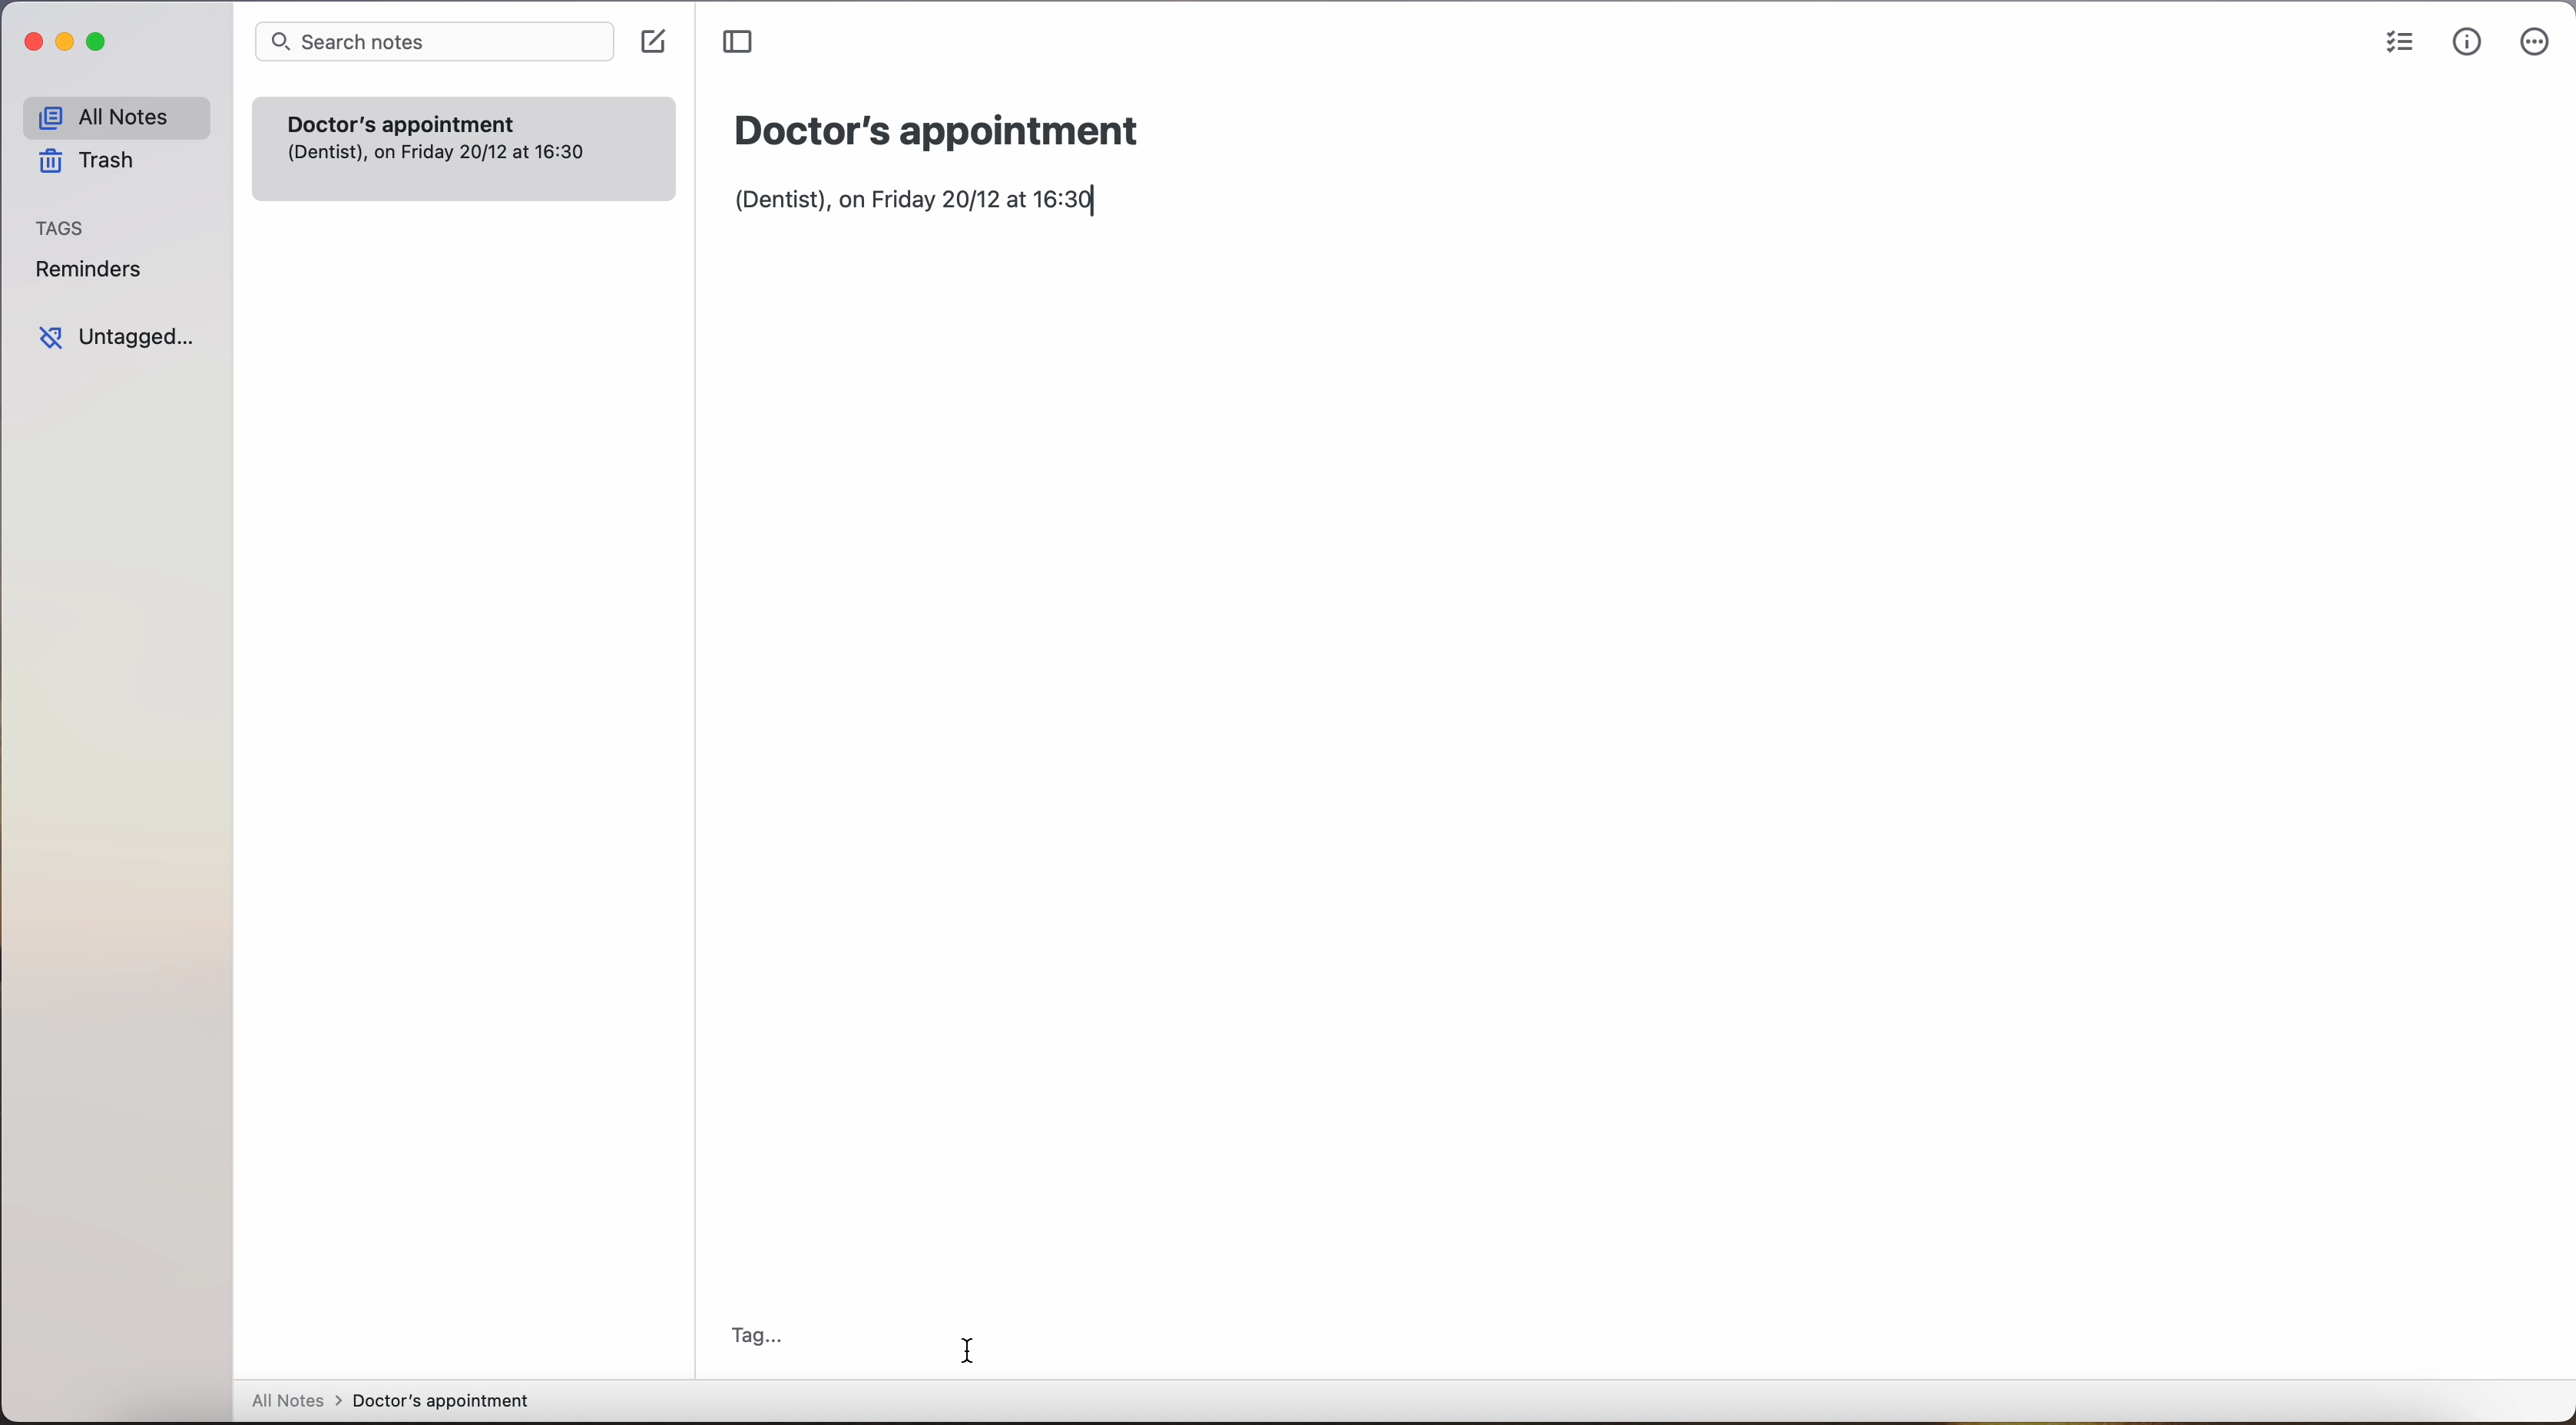 This screenshot has width=2576, height=1425. What do you see at coordinates (969, 1346) in the screenshot?
I see `cursor` at bounding box center [969, 1346].